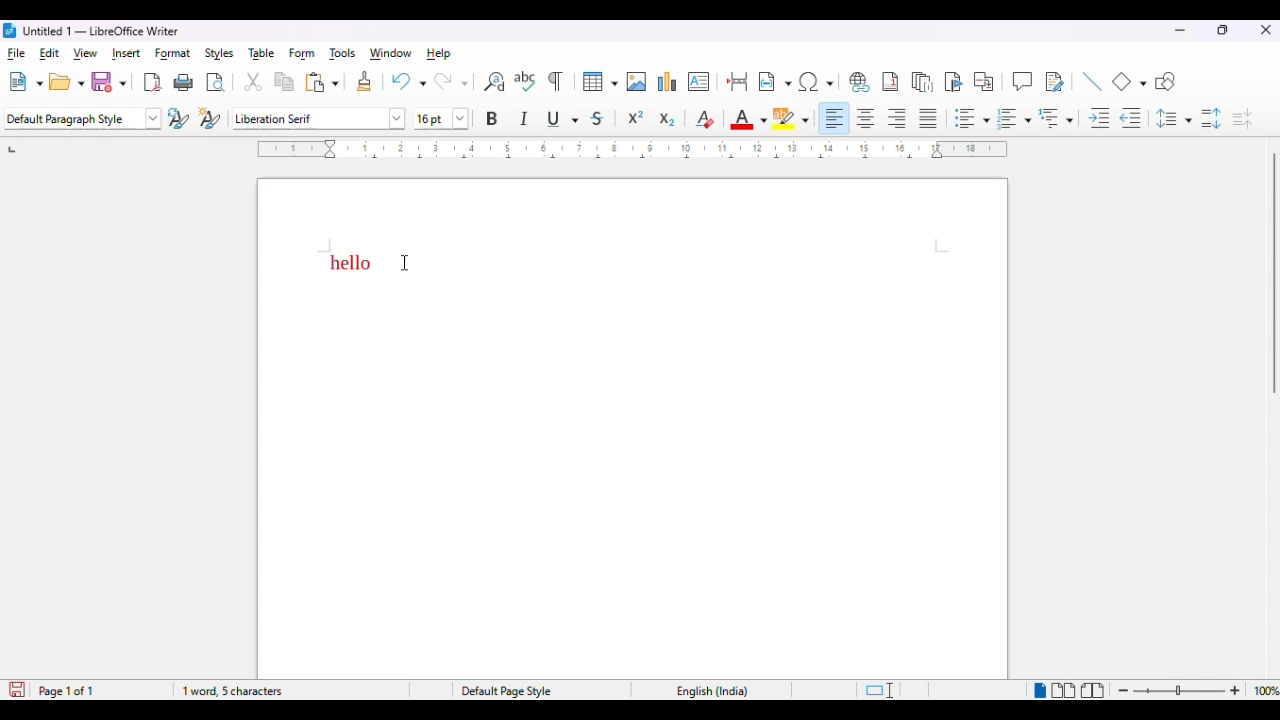  I want to click on increase paragraph spacing, so click(1211, 119).